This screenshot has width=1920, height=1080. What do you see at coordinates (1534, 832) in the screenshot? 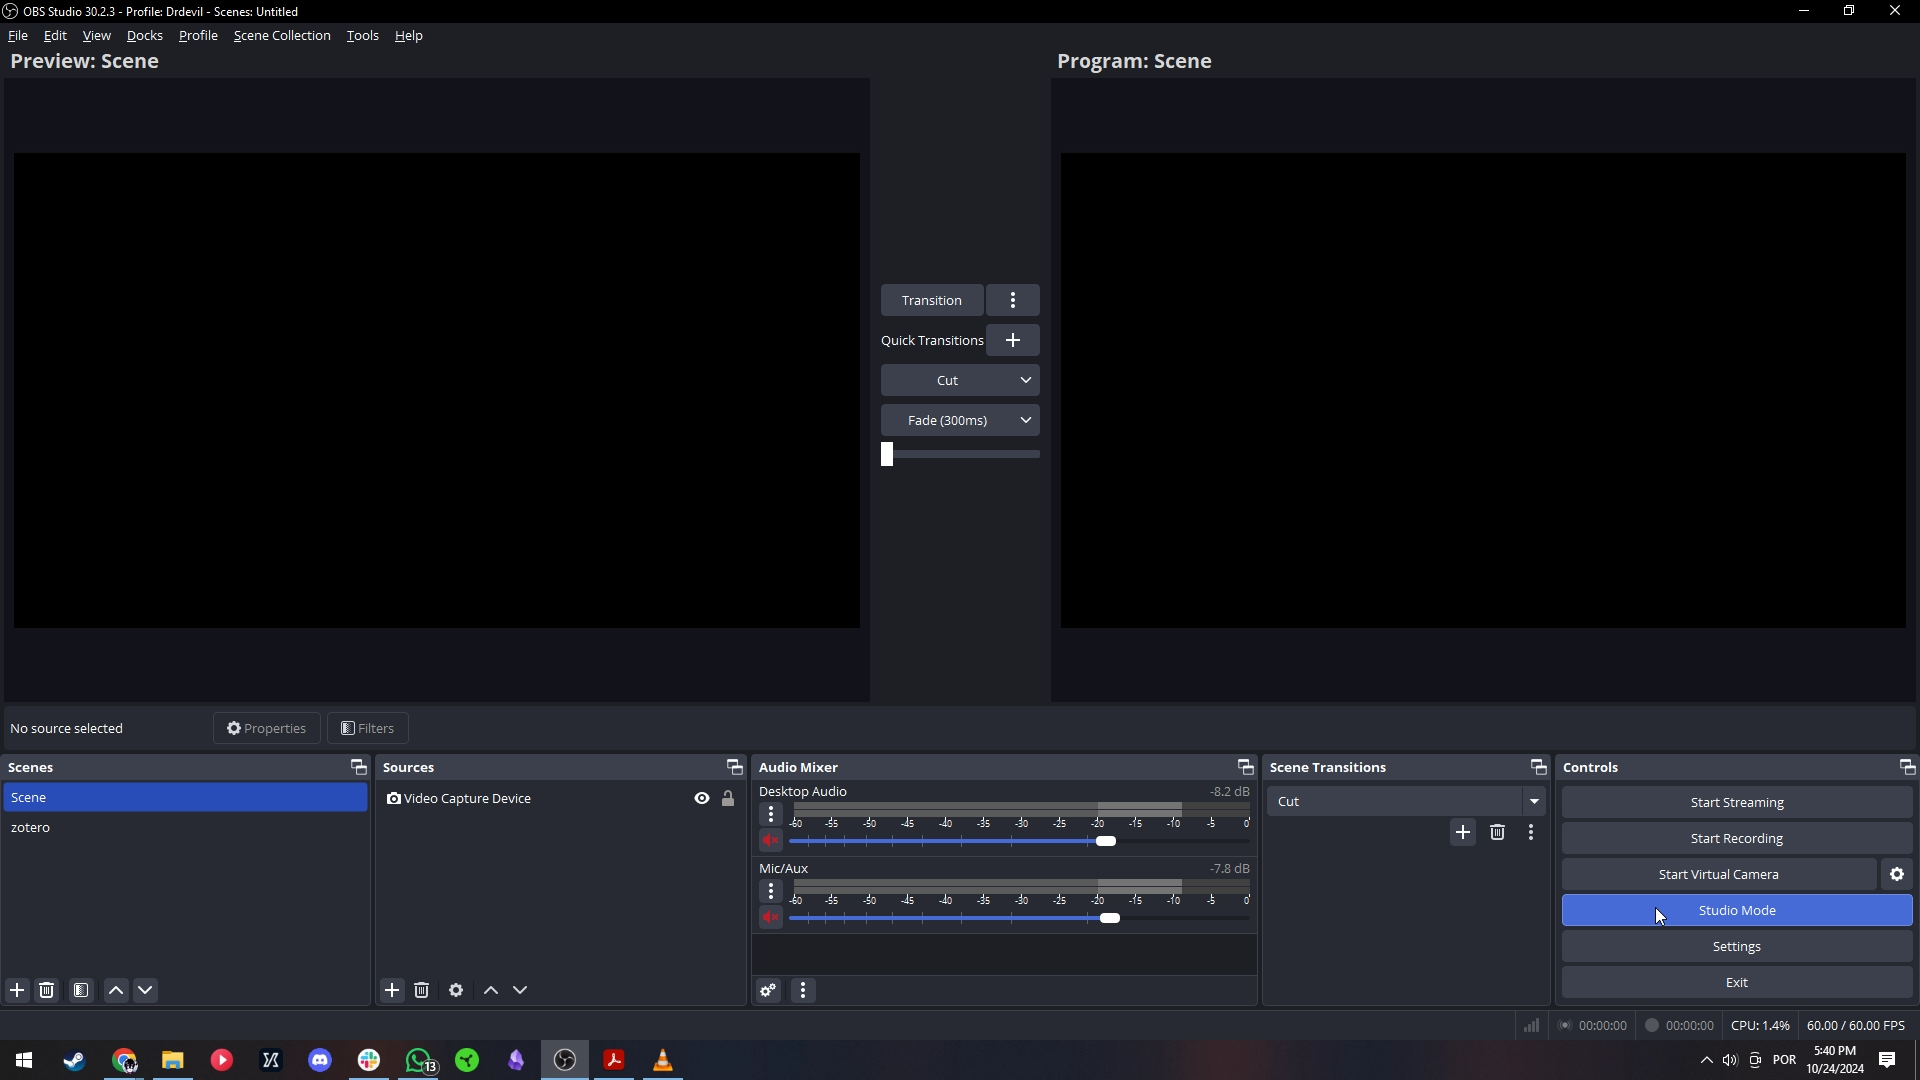
I see `Transition properties` at bounding box center [1534, 832].